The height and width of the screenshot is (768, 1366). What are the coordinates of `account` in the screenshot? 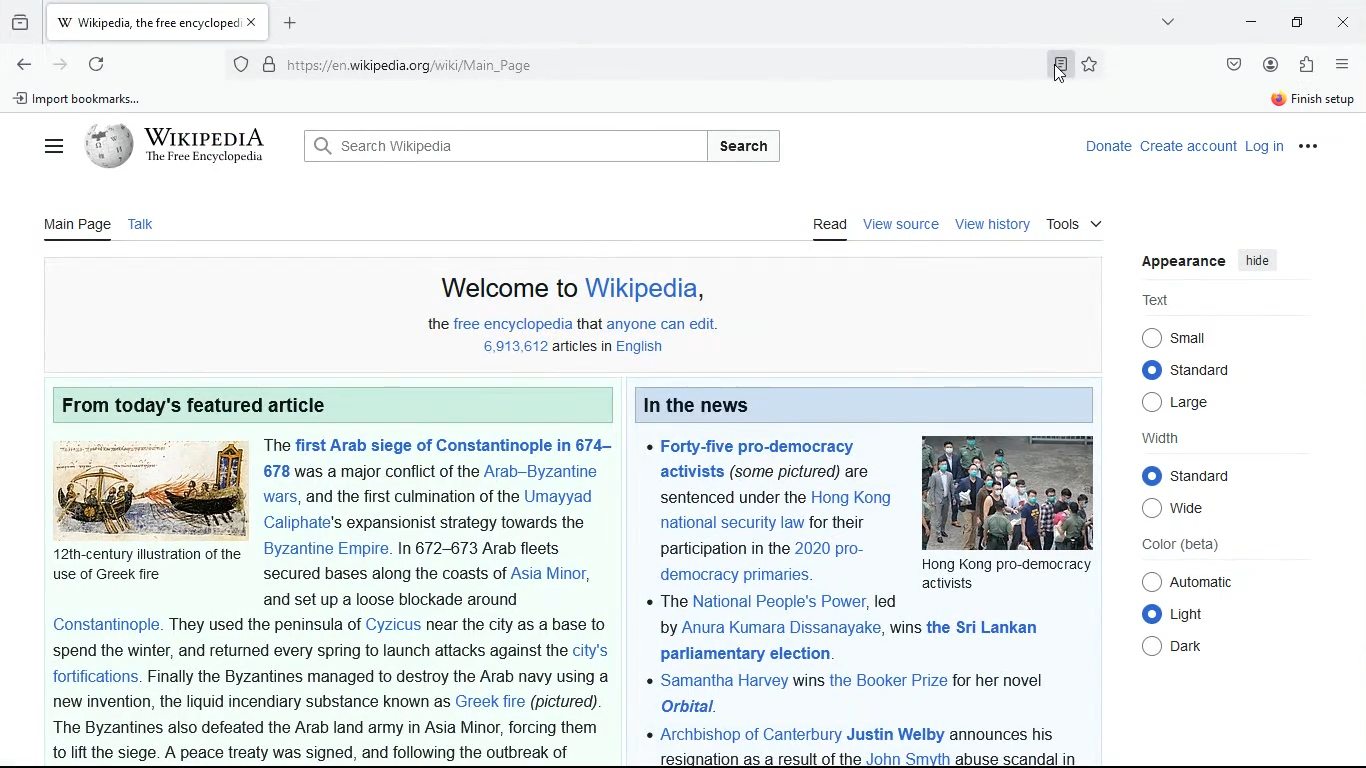 It's located at (1270, 62).